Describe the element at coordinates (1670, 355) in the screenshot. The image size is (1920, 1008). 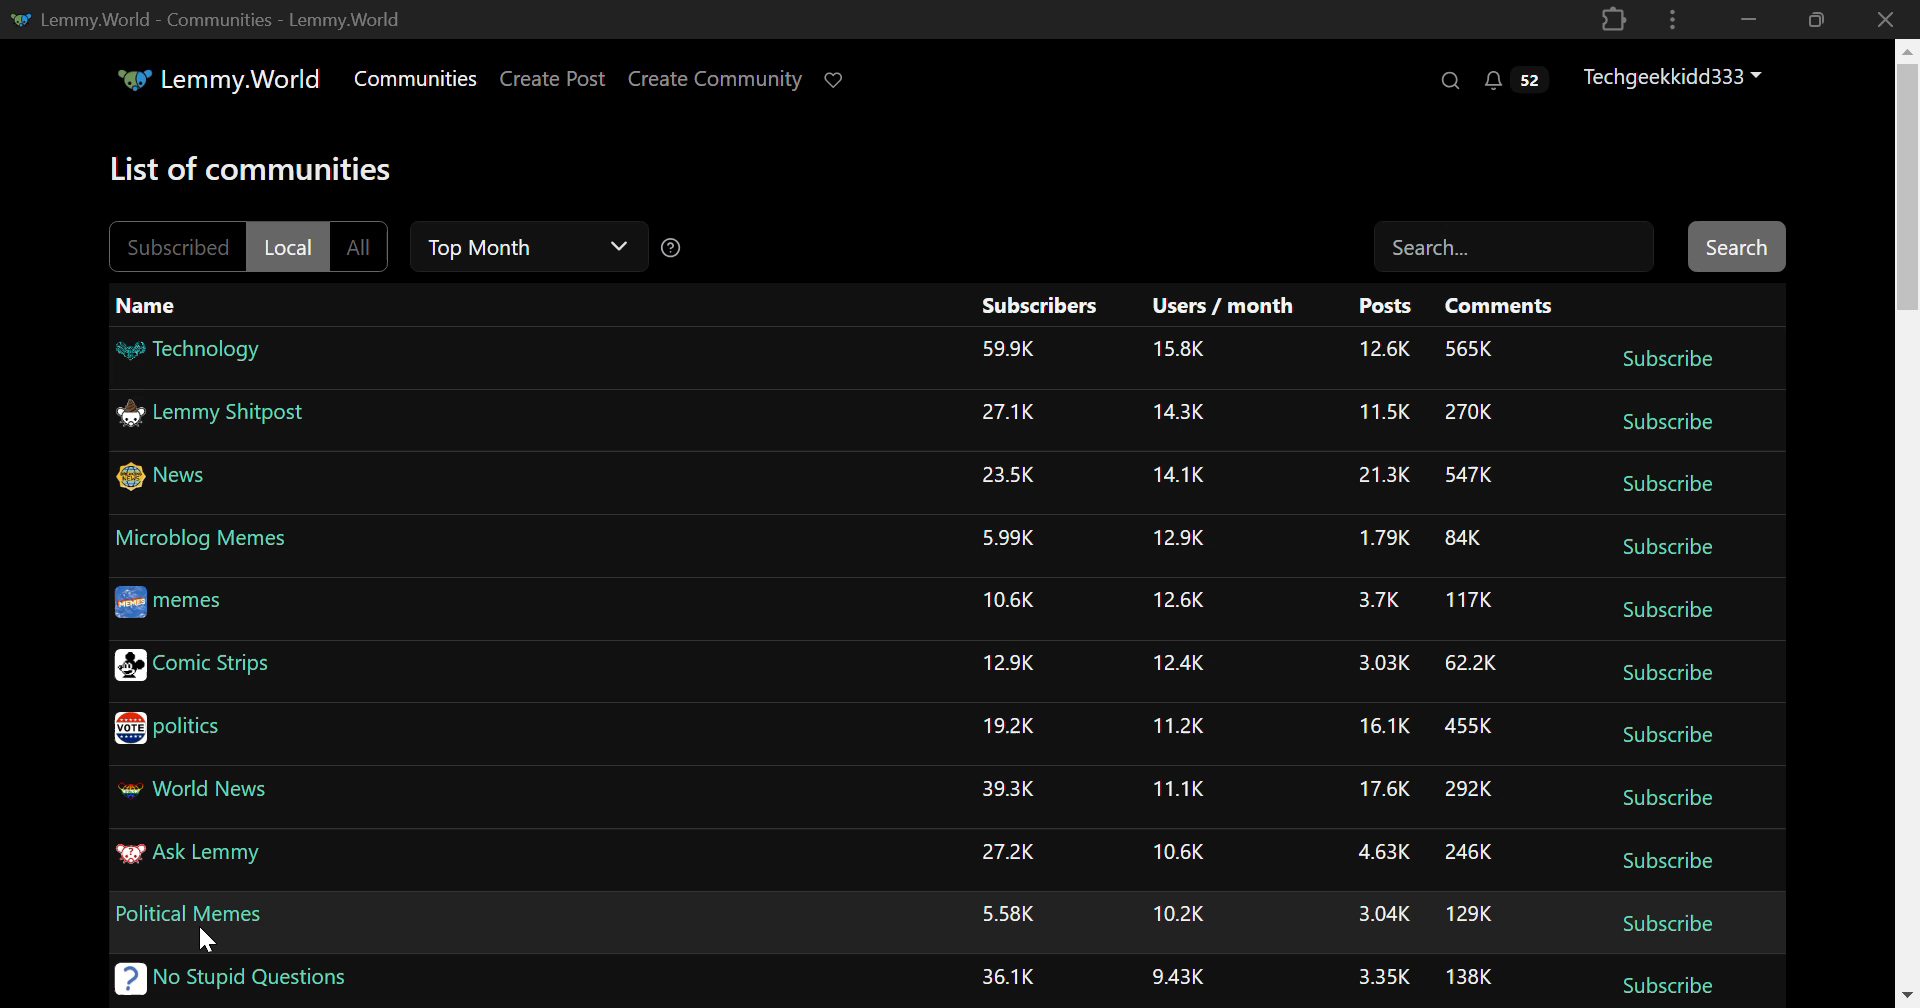
I see `Subscribe` at that location.